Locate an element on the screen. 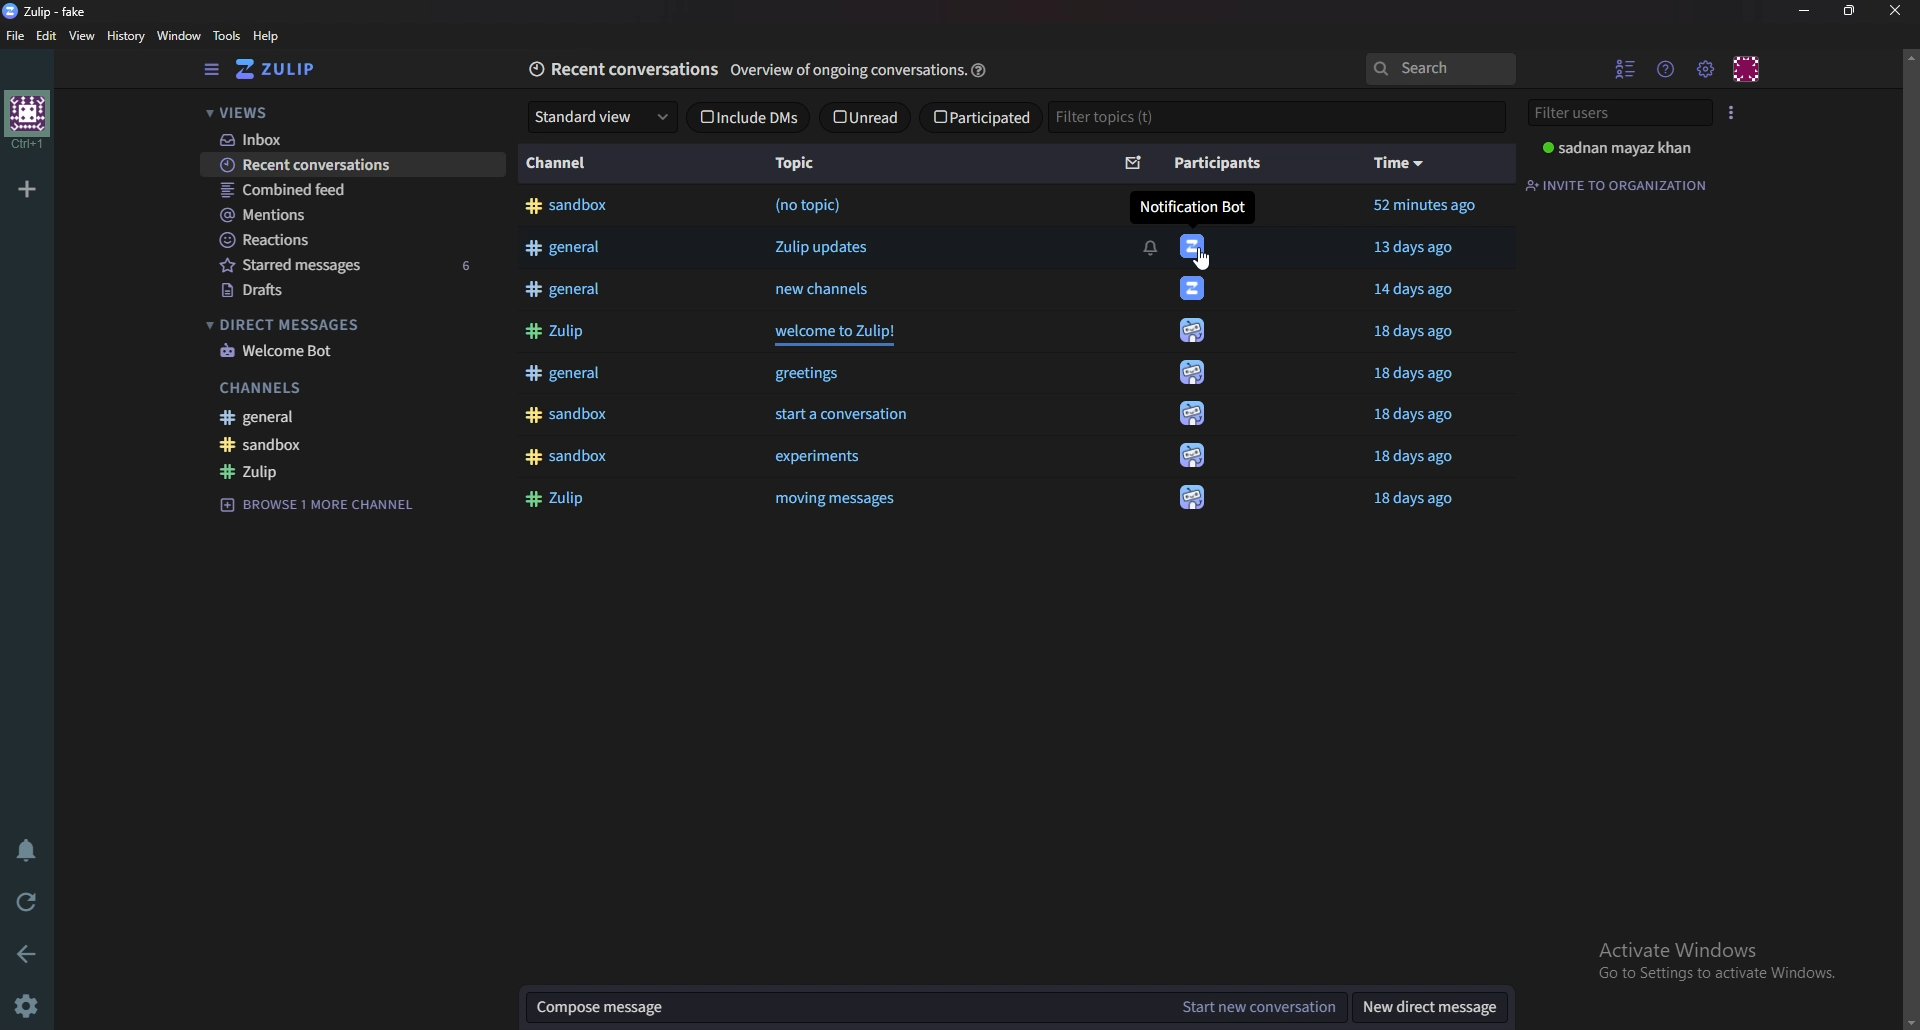 This screenshot has width=1920, height=1030. Participated is located at coordinates (979, 116).